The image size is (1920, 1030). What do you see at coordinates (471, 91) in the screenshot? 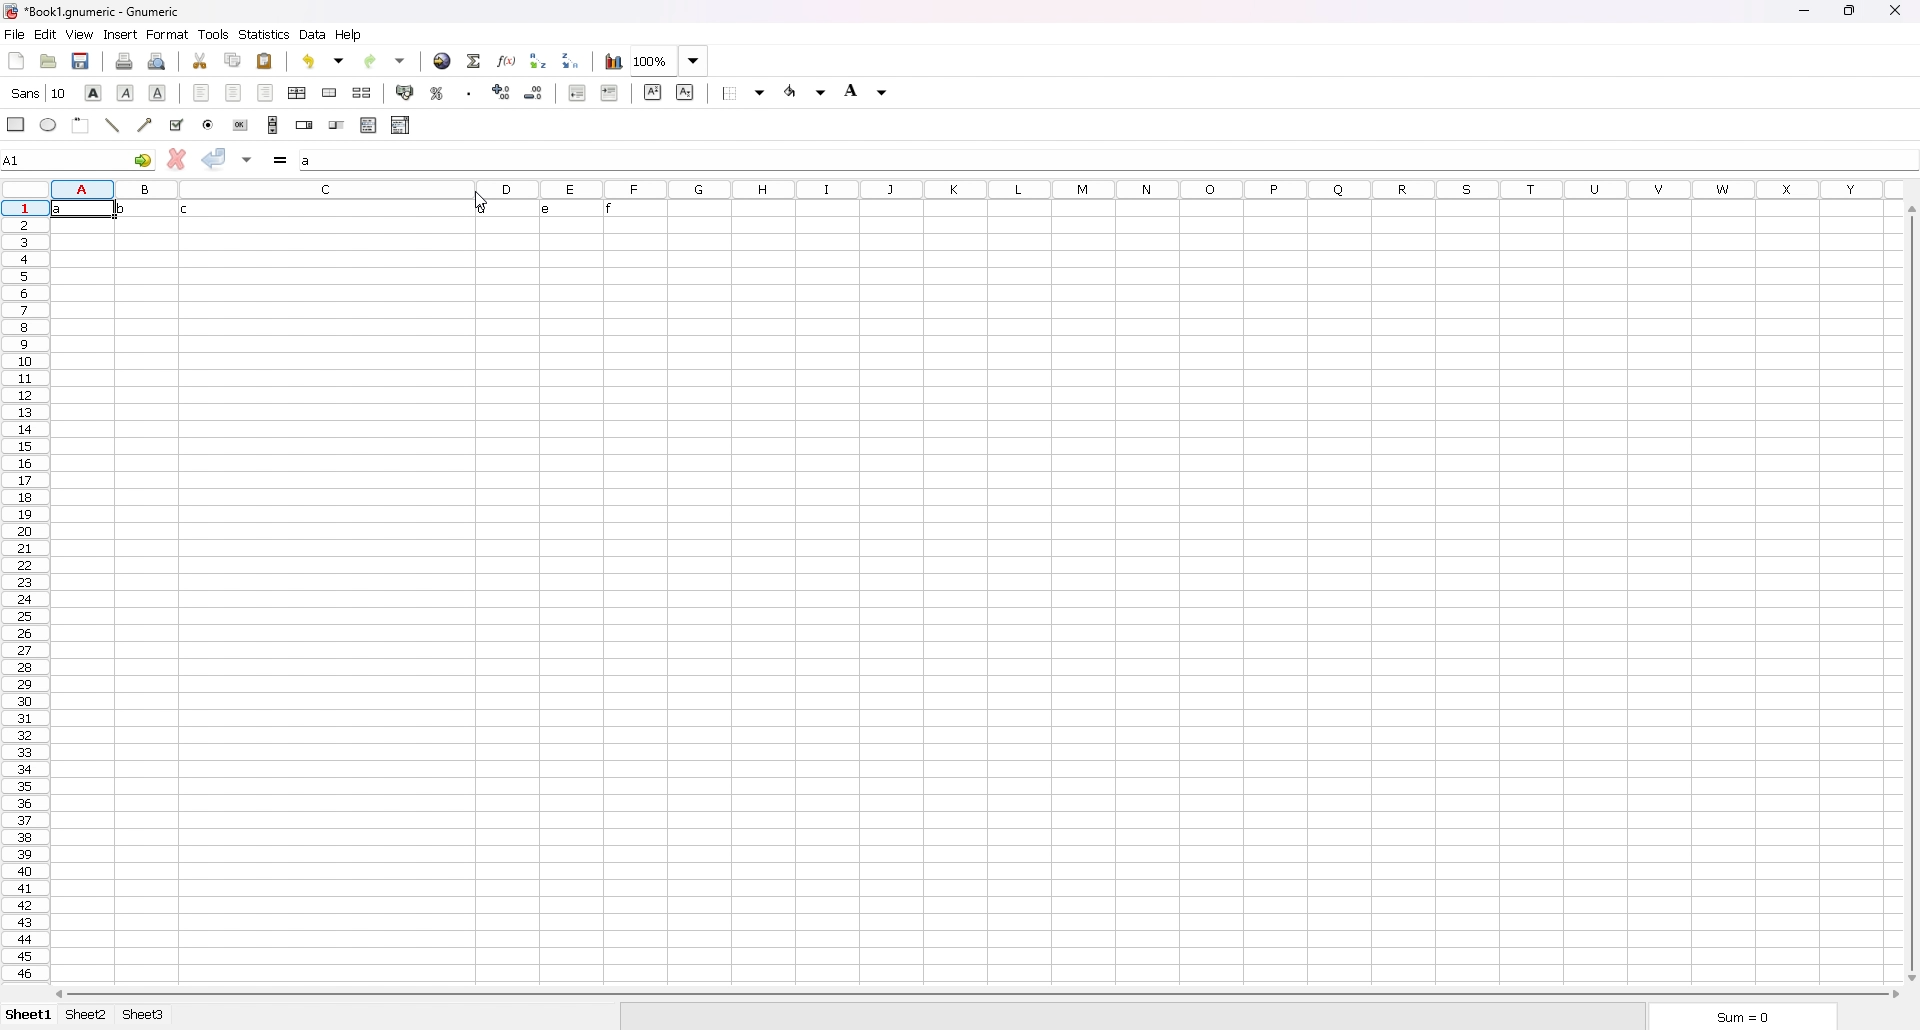
I see `thousands separator` at bounding box center [471, 91].